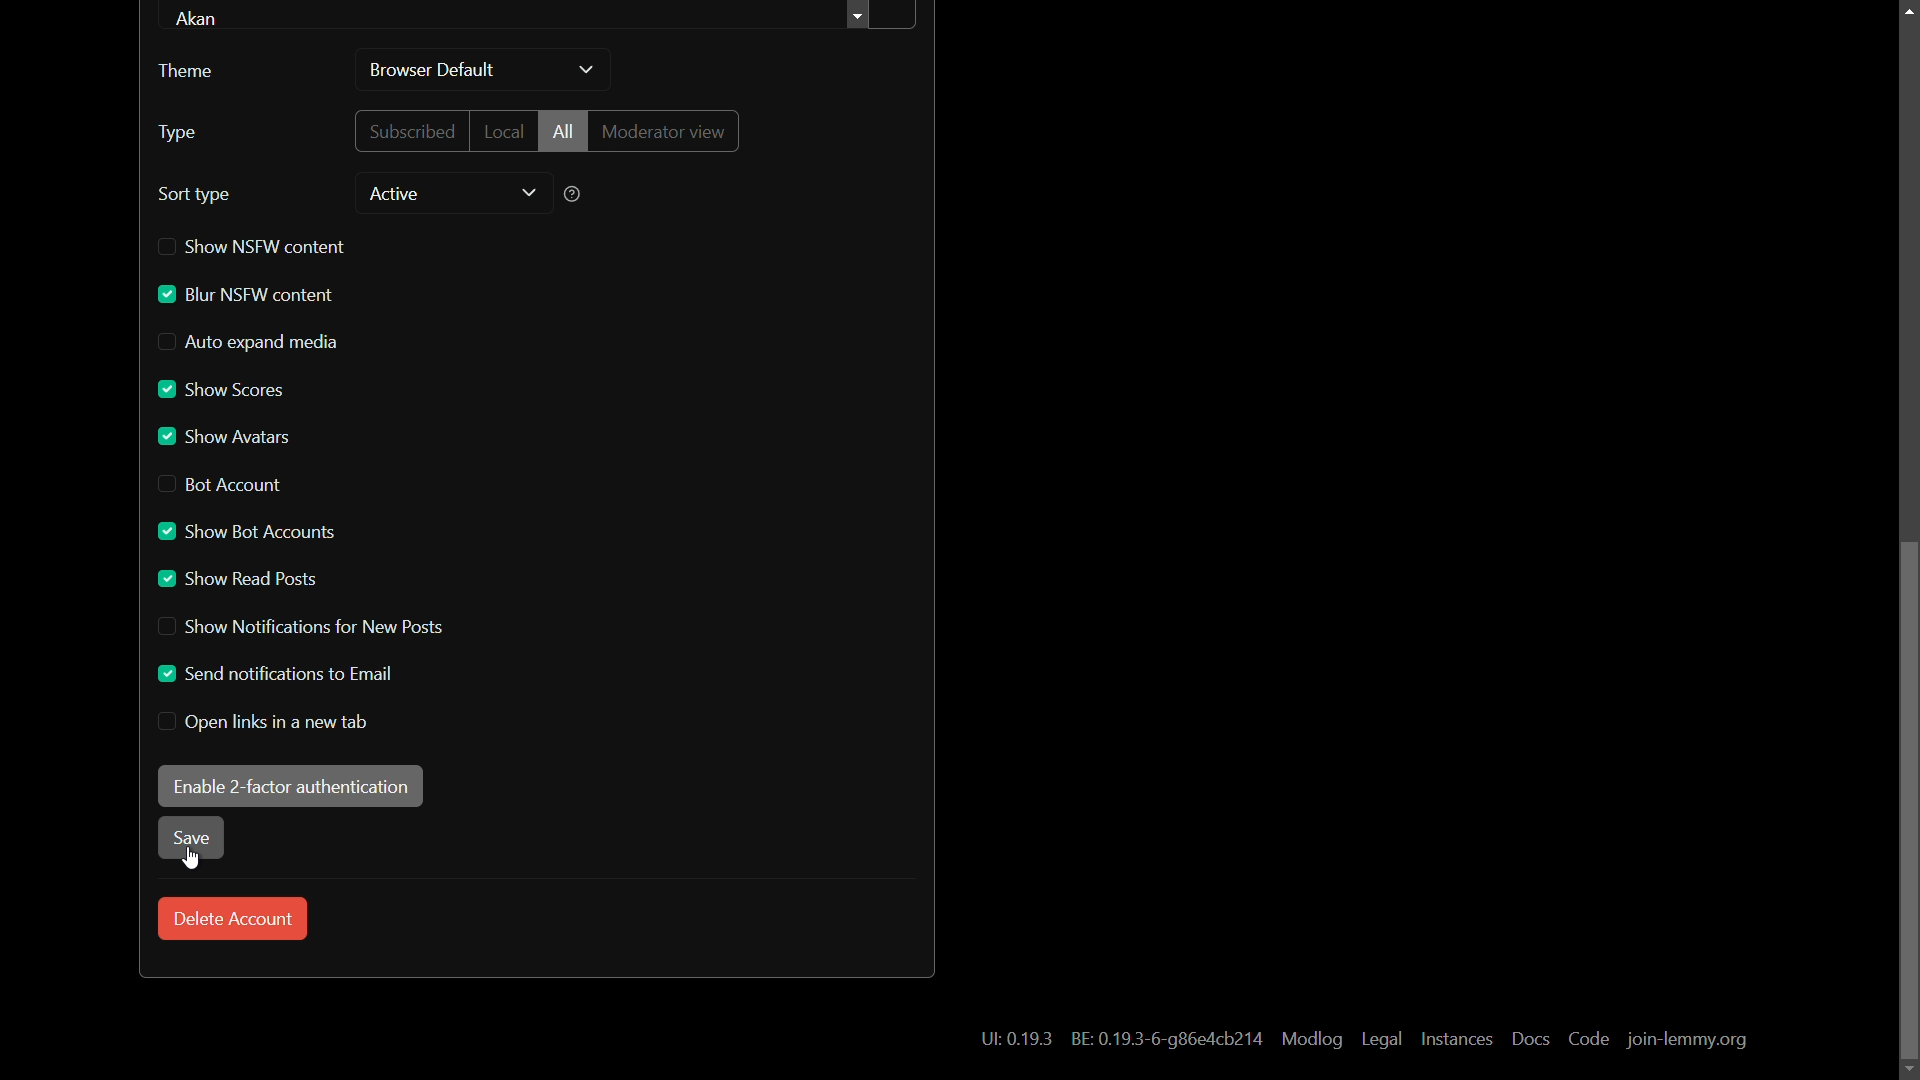 The height and width of the screenshot is (1080, 1920). I want to click on send notifications to email, so click(272, 673).